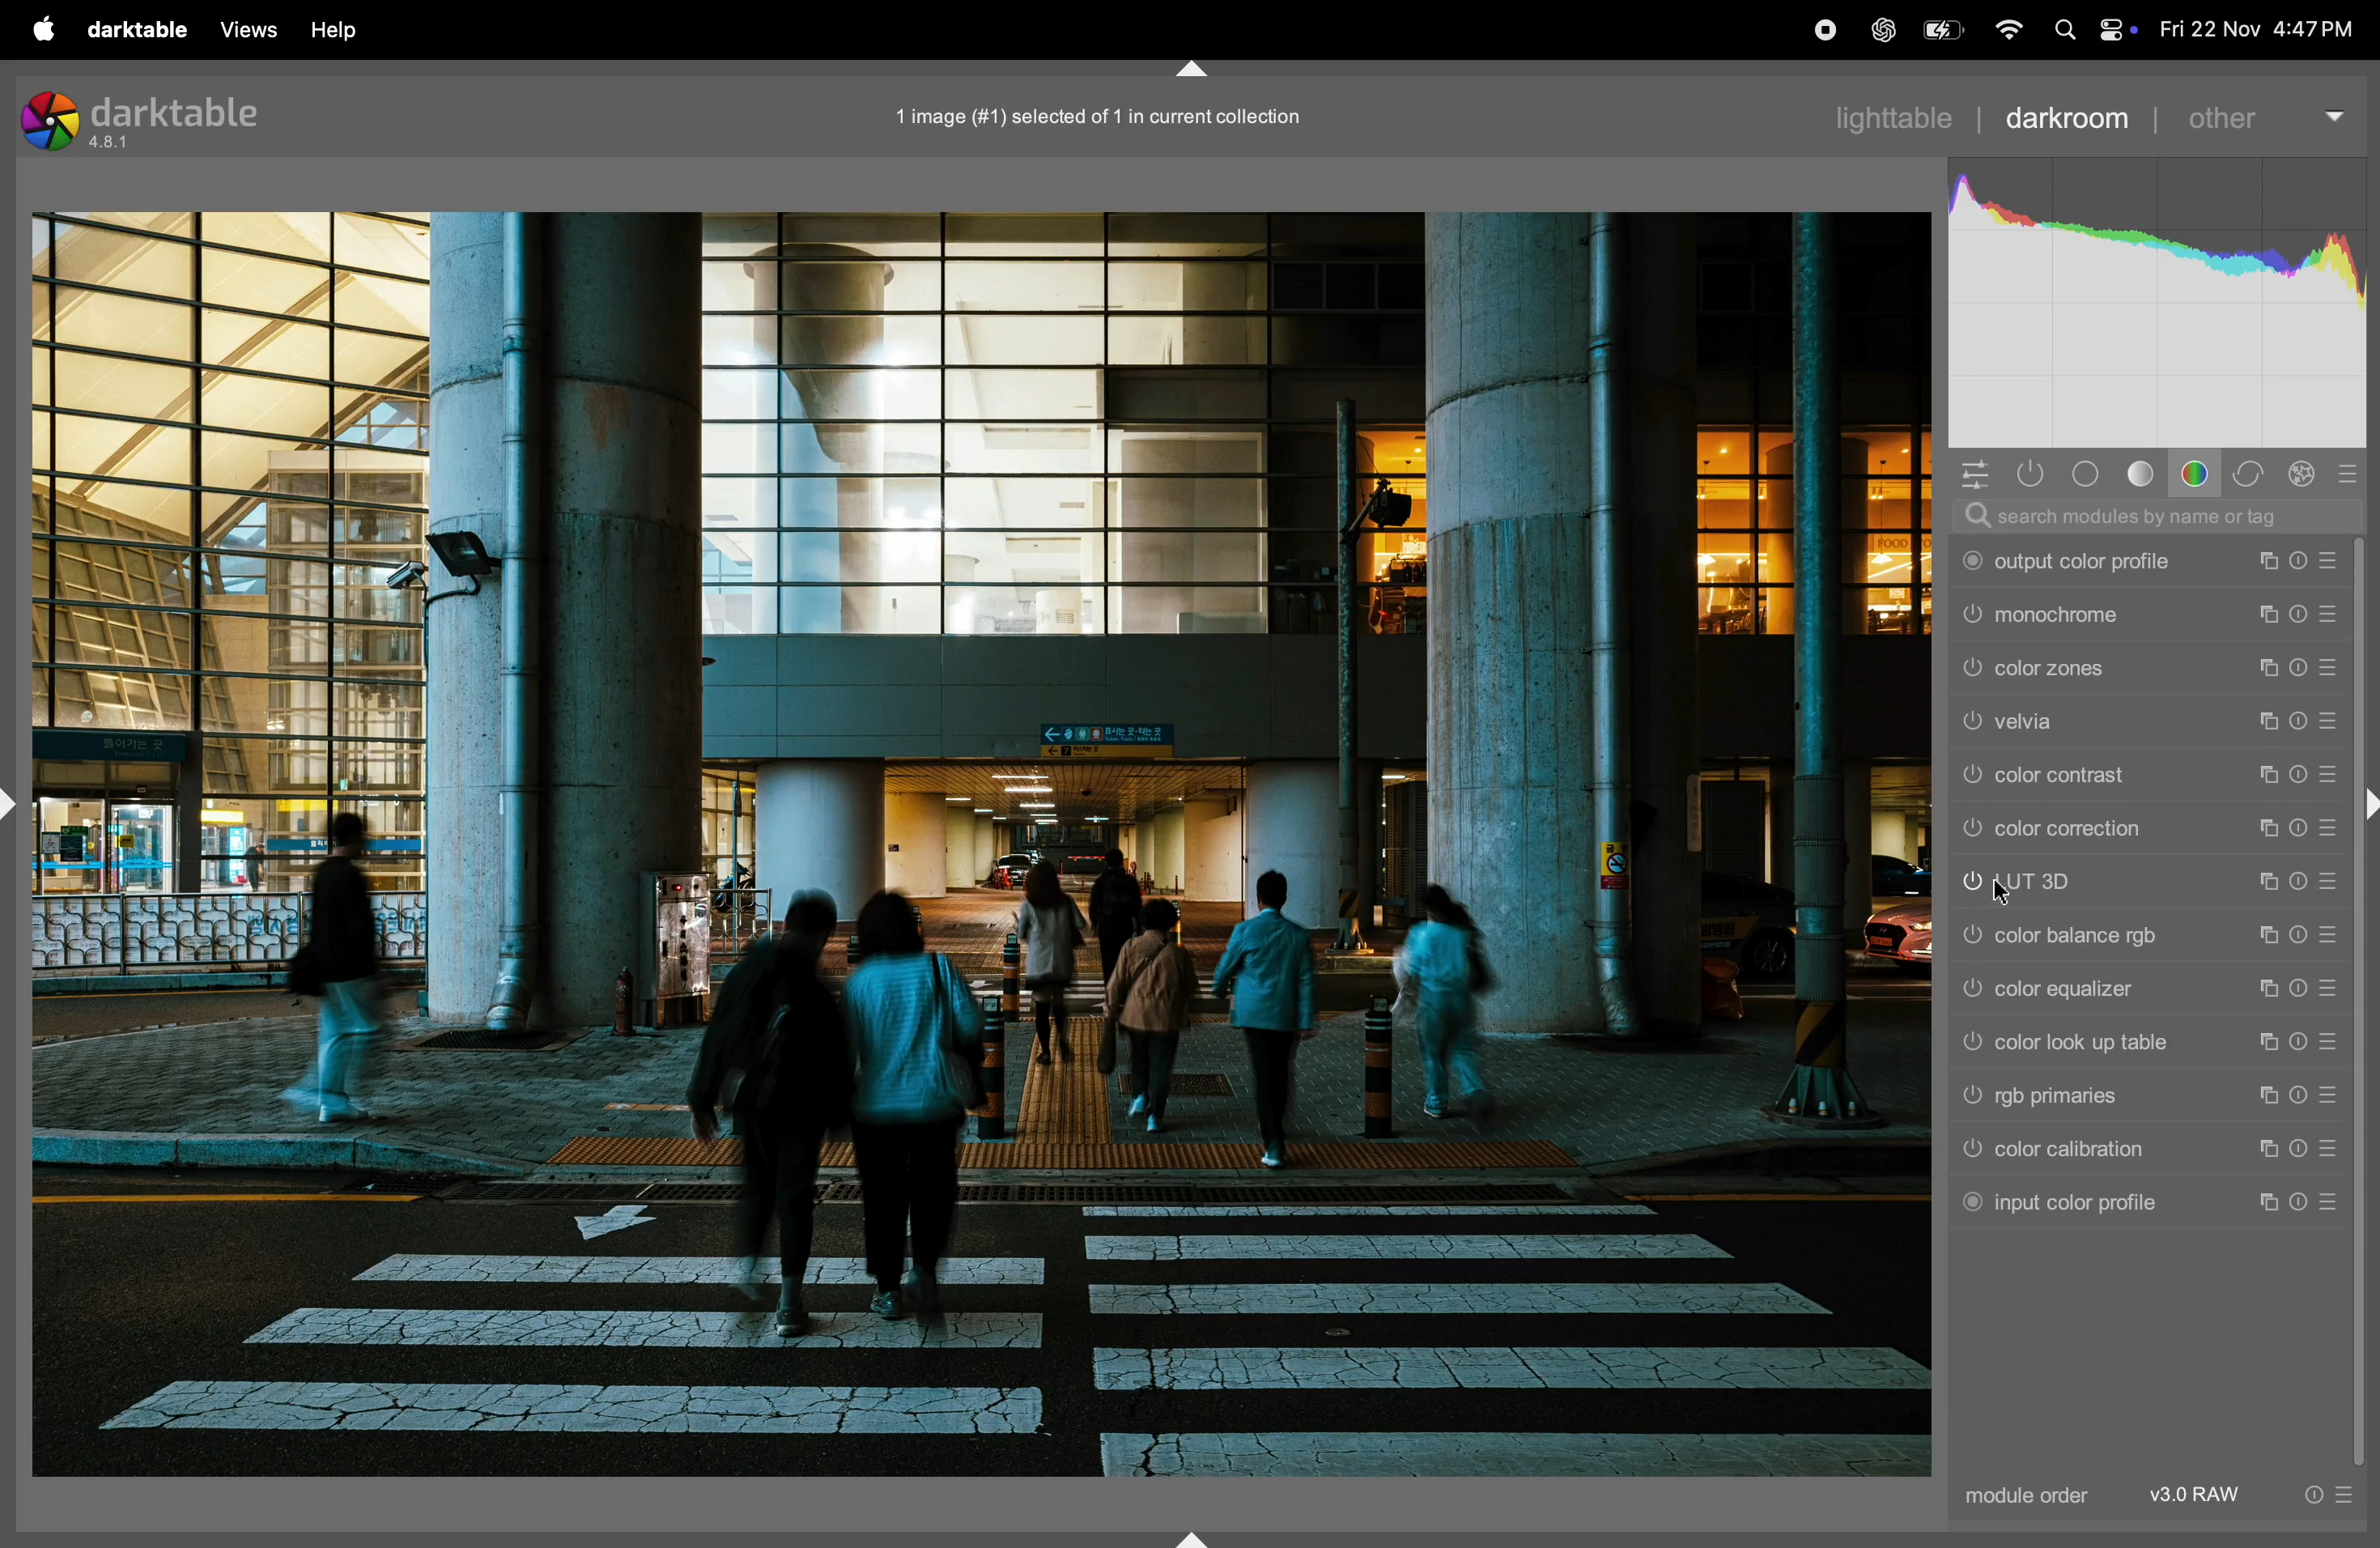 This screenshot has height=1548, width=2380. What do you see at coordinates (2336, 1150) in the screenshot?
I see `presets` at bounding box center [2336, 1150].